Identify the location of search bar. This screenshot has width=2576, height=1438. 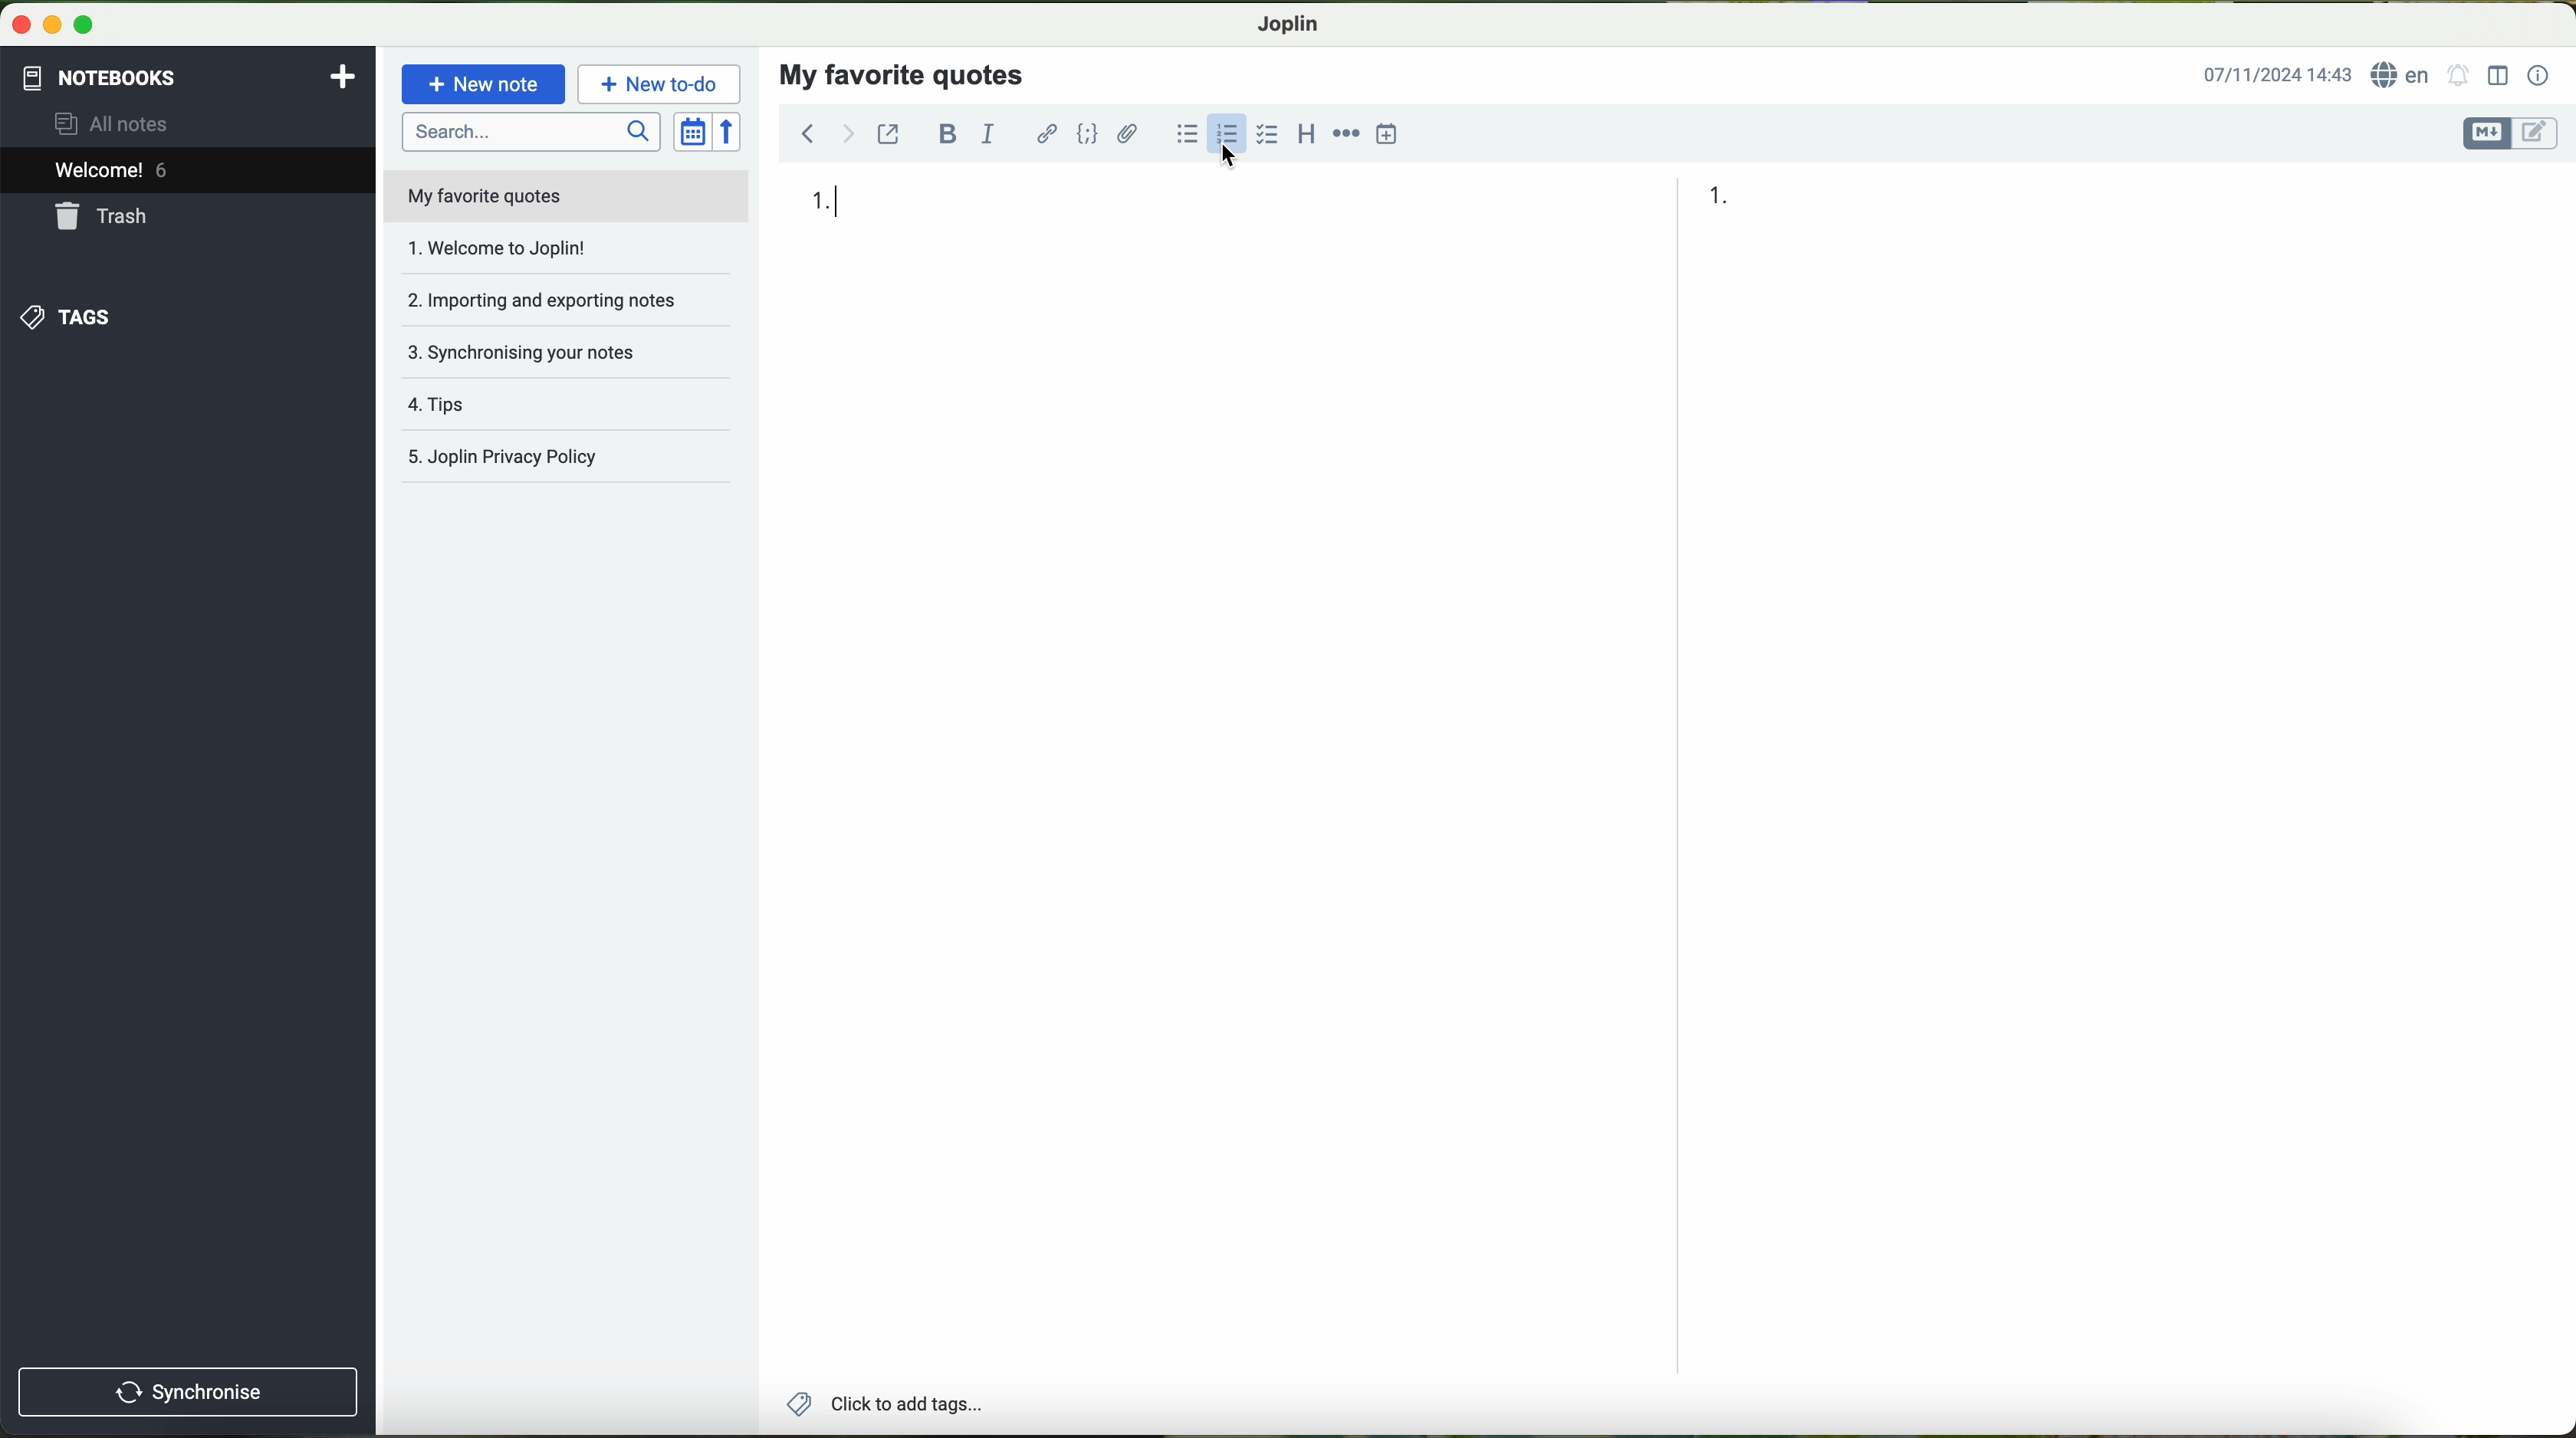
(528, 130).